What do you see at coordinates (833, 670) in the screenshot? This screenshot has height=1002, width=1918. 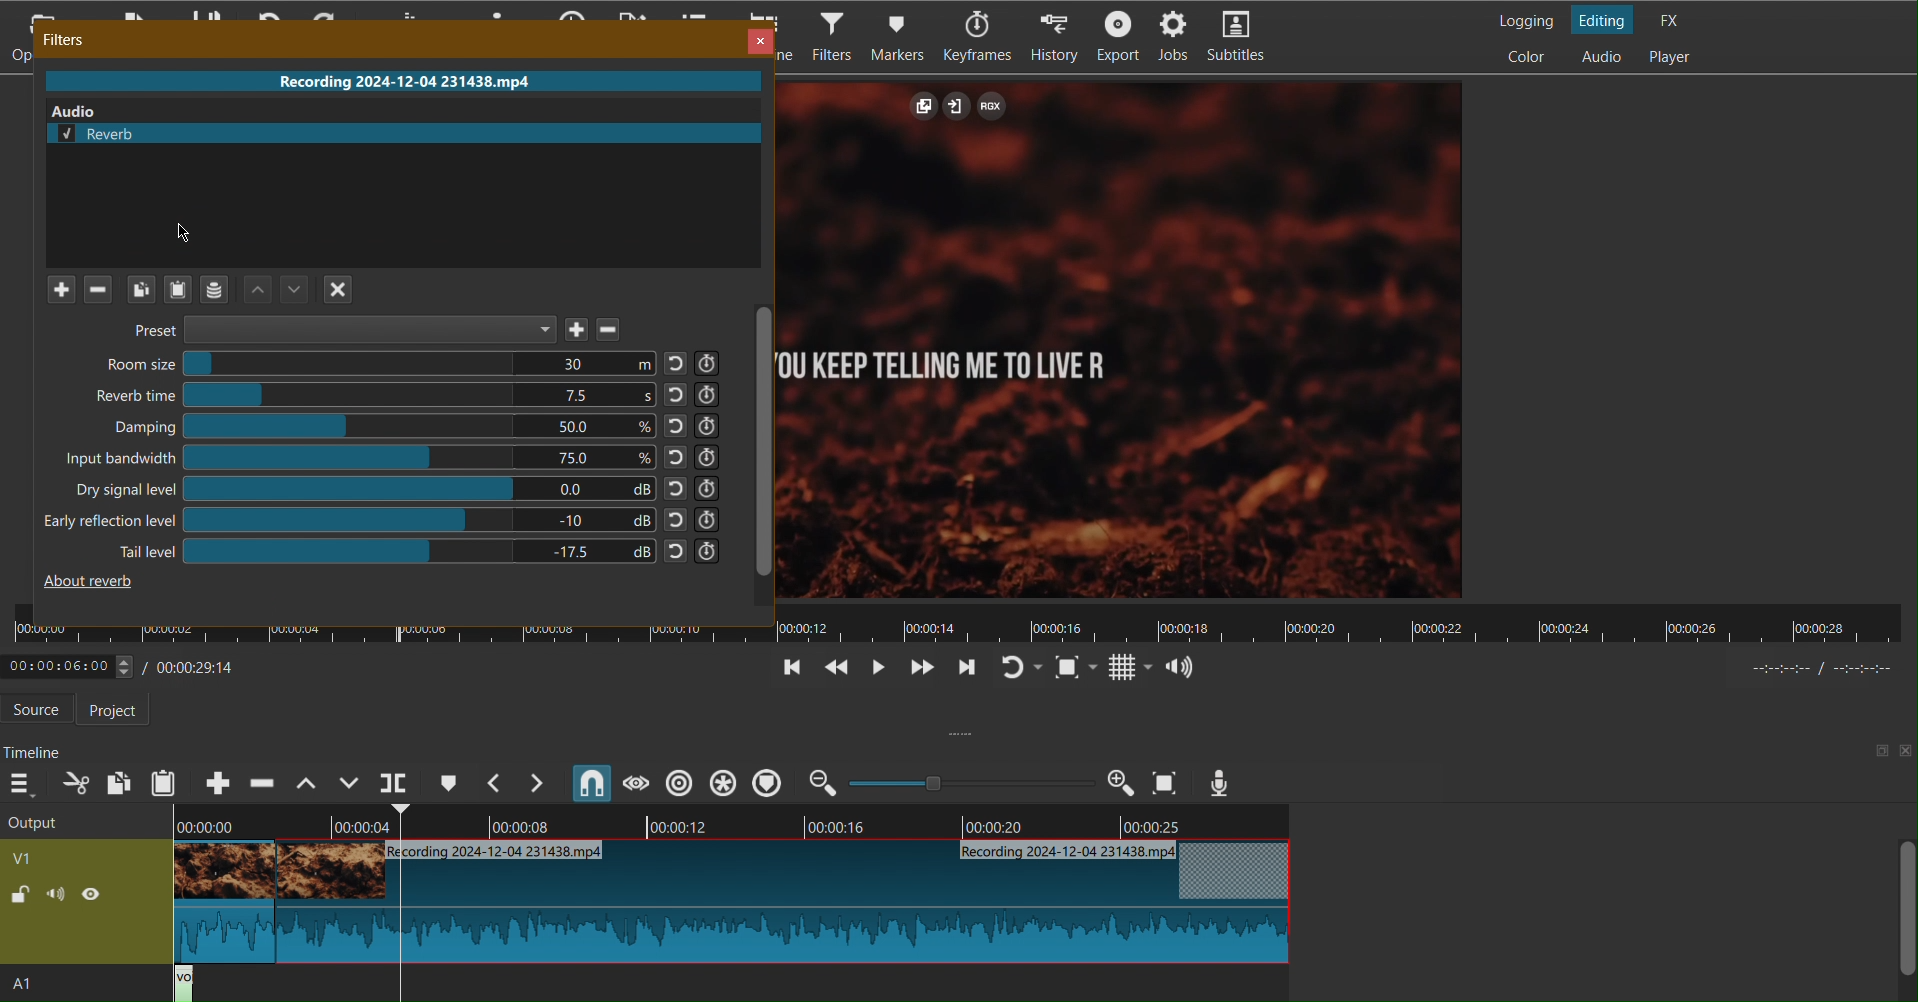 I see `Move Back` at bounding box center [833, 670].